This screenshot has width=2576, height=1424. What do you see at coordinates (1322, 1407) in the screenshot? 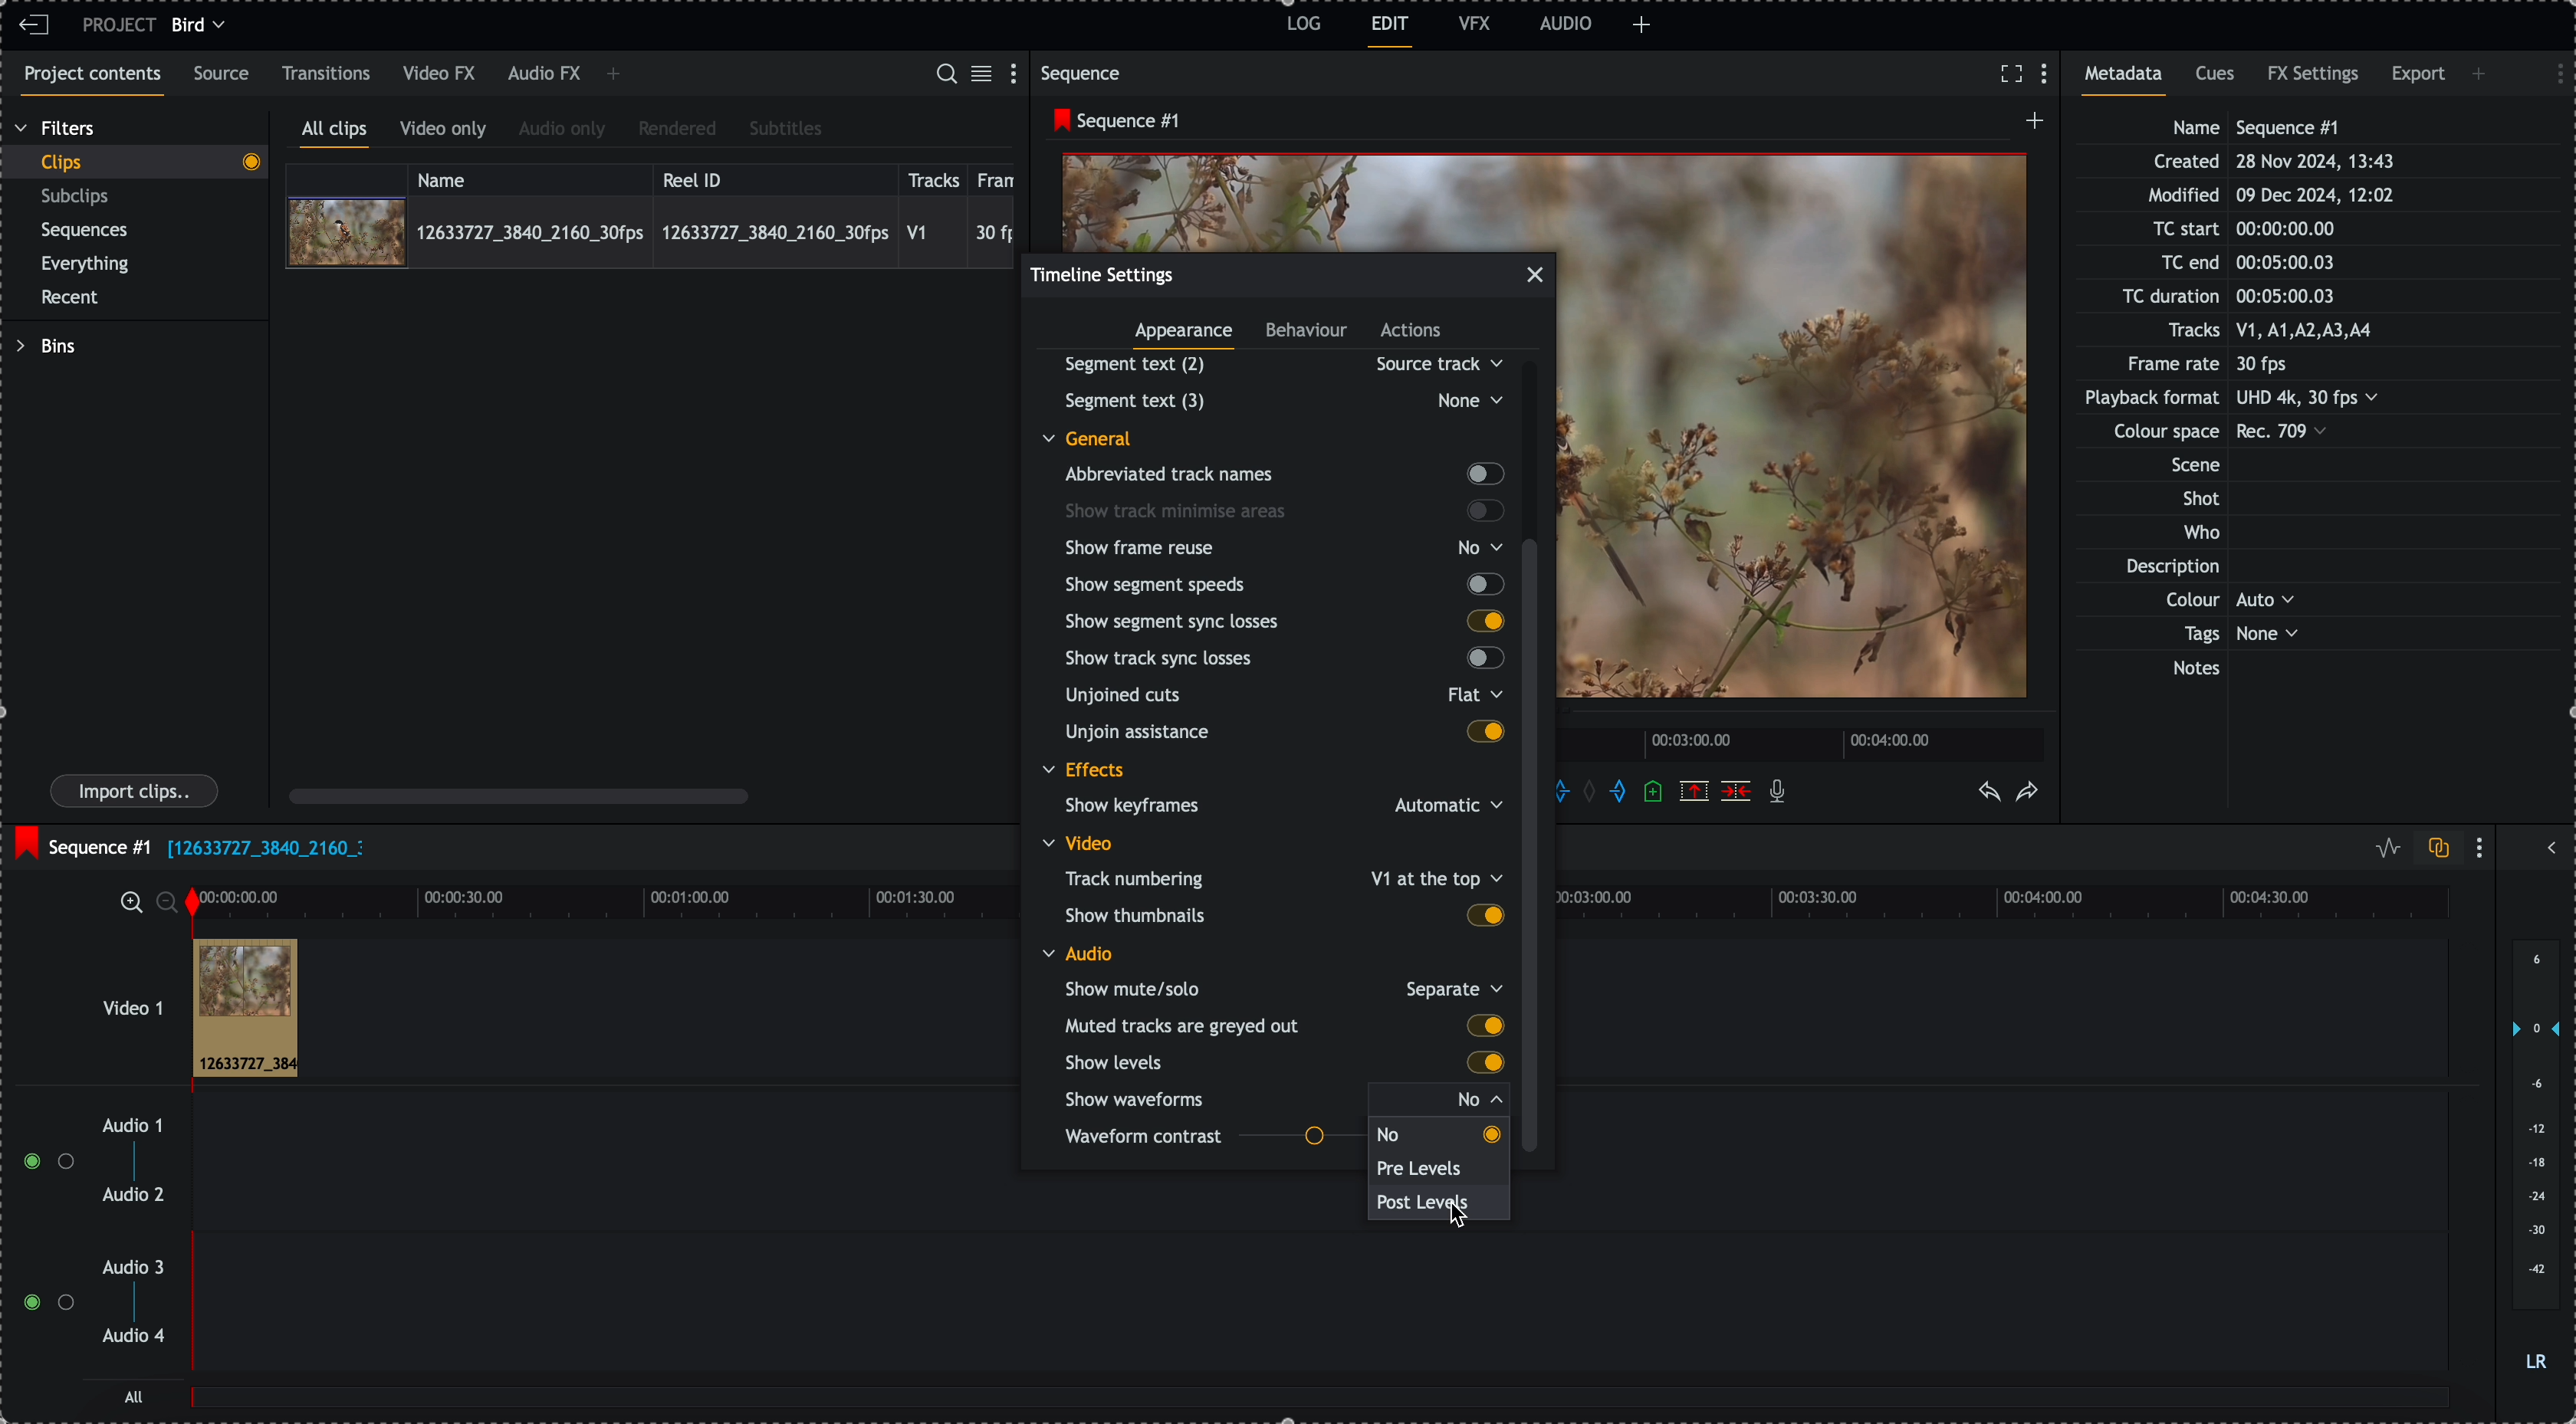
I see `all` at bounding box center [1322, 1407].